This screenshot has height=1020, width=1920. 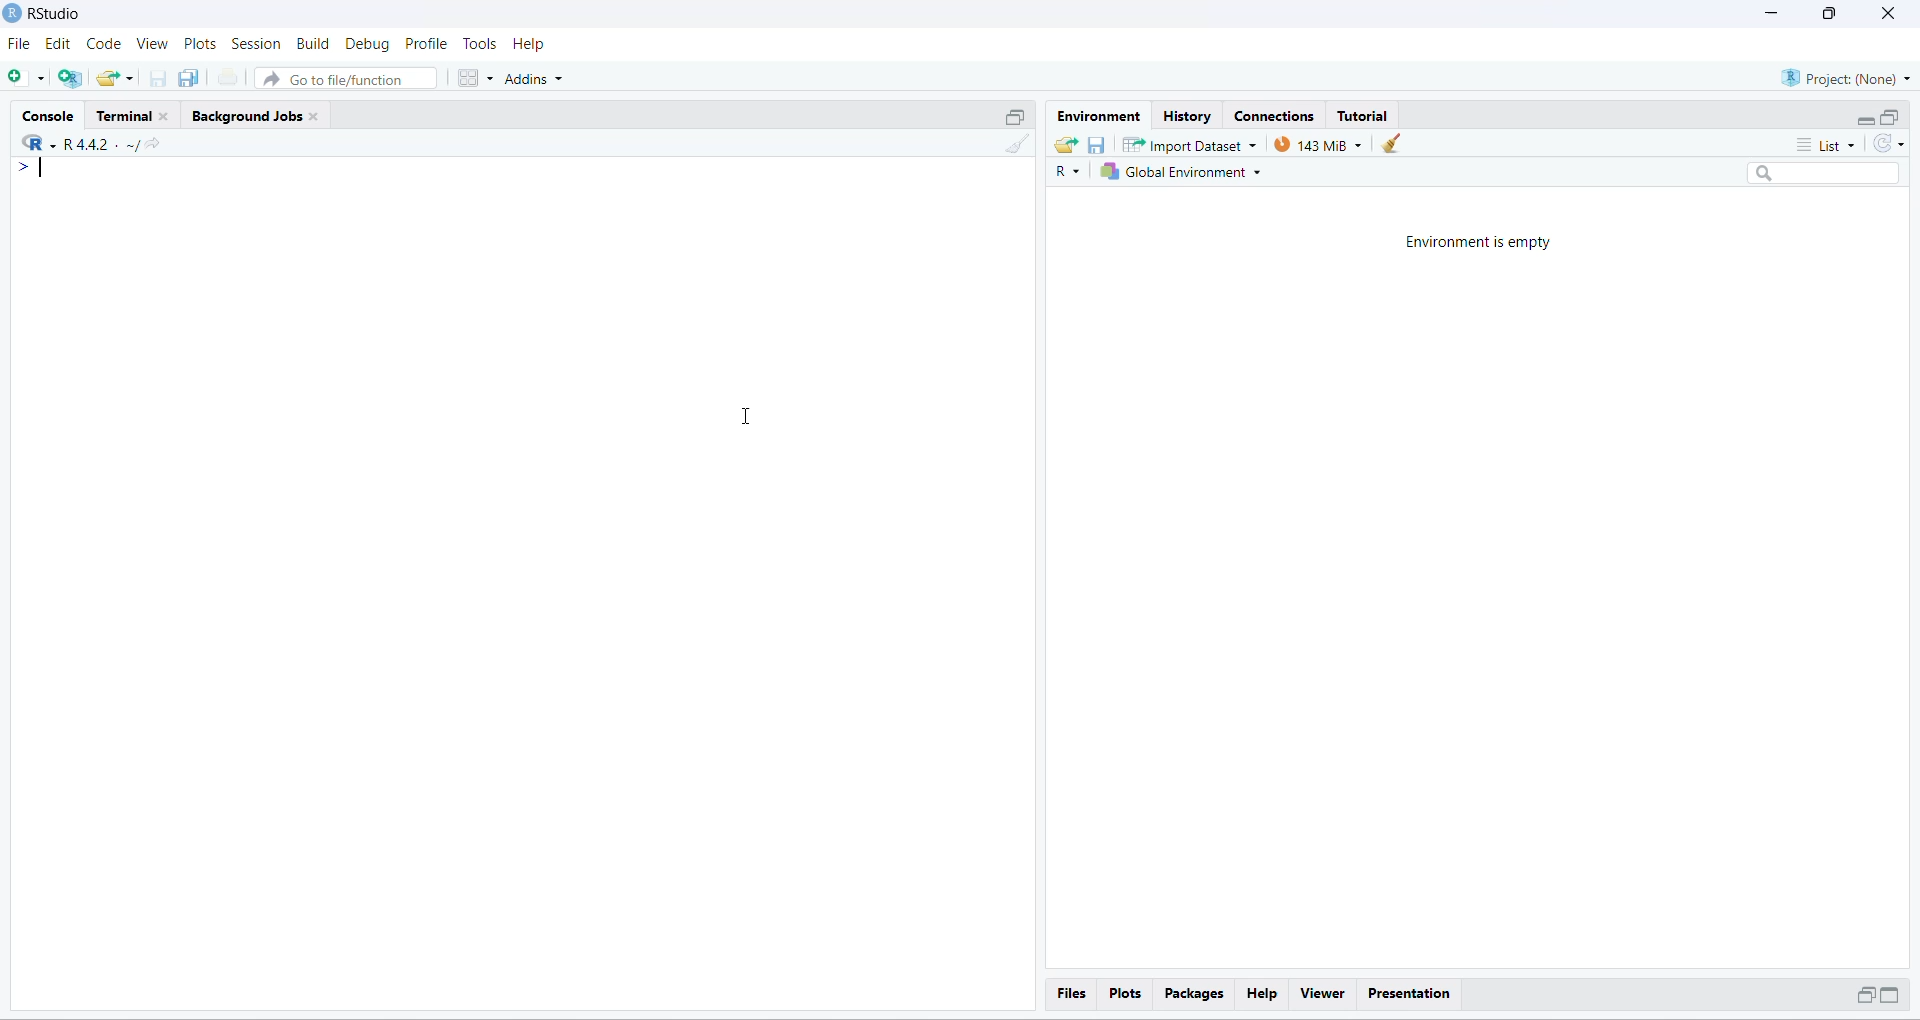 I want to click on close, so click(x=1889, y=13).